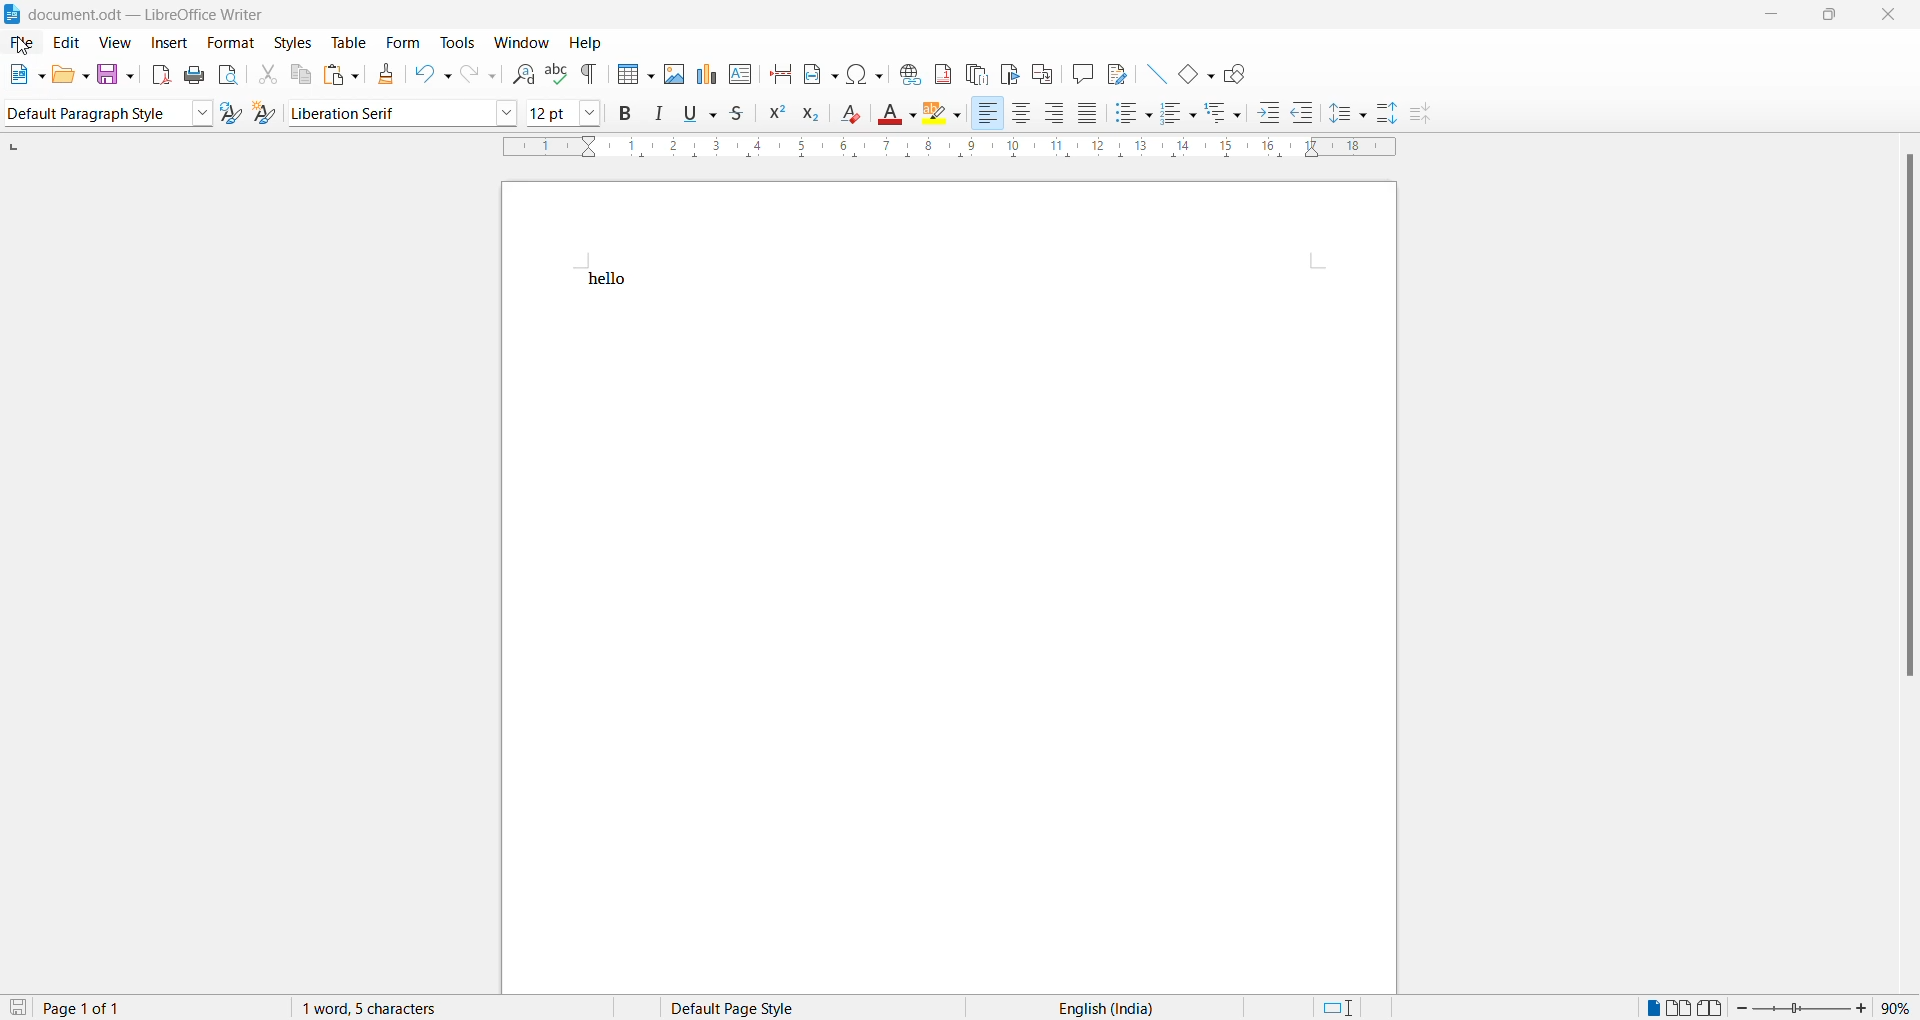 The width and height of the screenshot is (1920, 1020). Describe the element at coordinates (773, 116) in the screenshot. I see `Superscript` at that location.